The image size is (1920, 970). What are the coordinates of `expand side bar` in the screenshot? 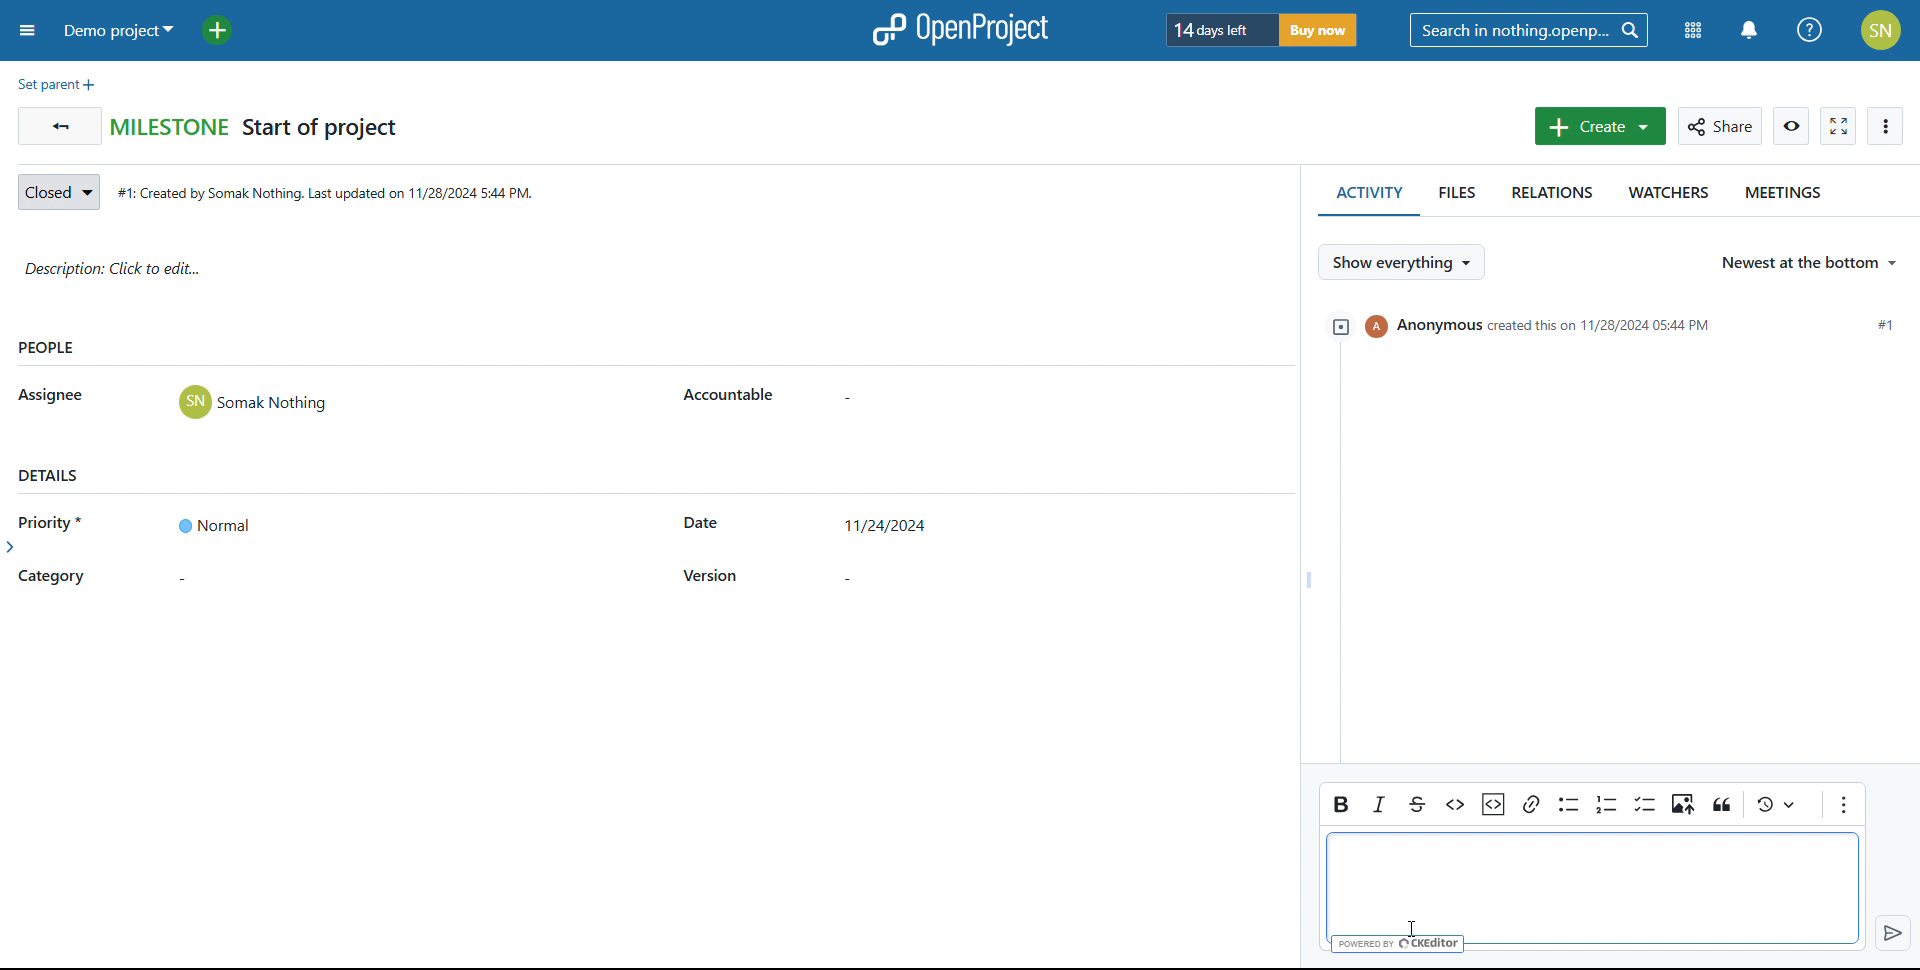 It's located at (13, 551).